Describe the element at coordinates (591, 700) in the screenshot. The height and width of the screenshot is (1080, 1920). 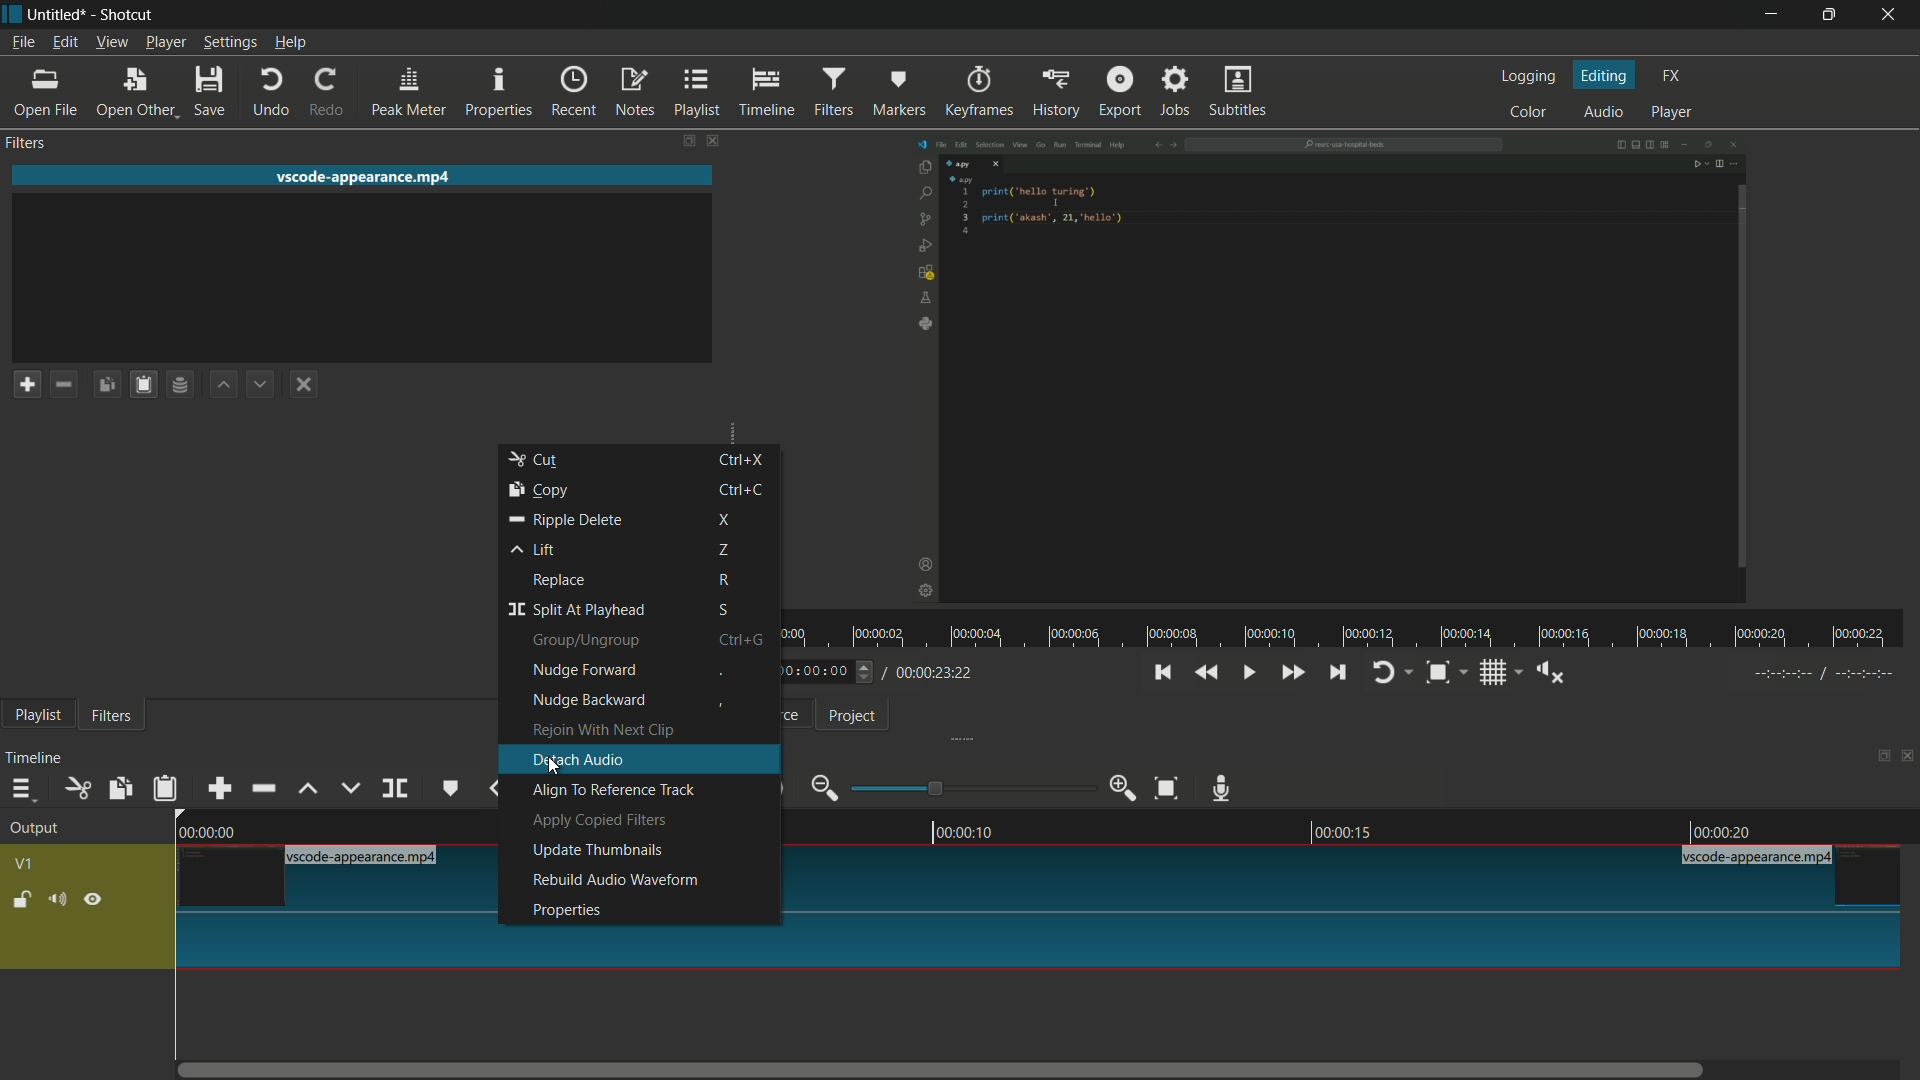
I see `nudge backward` at that location.